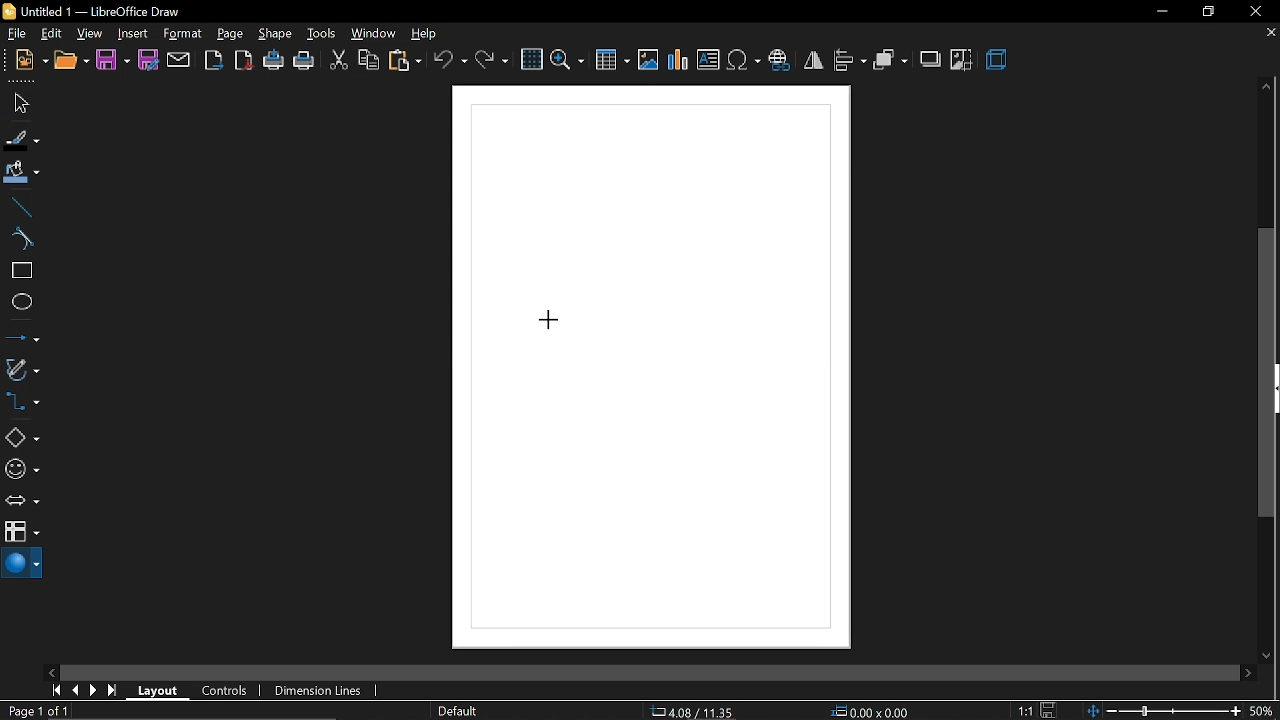 The height and width of the screenshot is (720, 1280). What do you see at coordinates (429, 33) in the screenshot?
I see `help` at bounding box center [429, 33].